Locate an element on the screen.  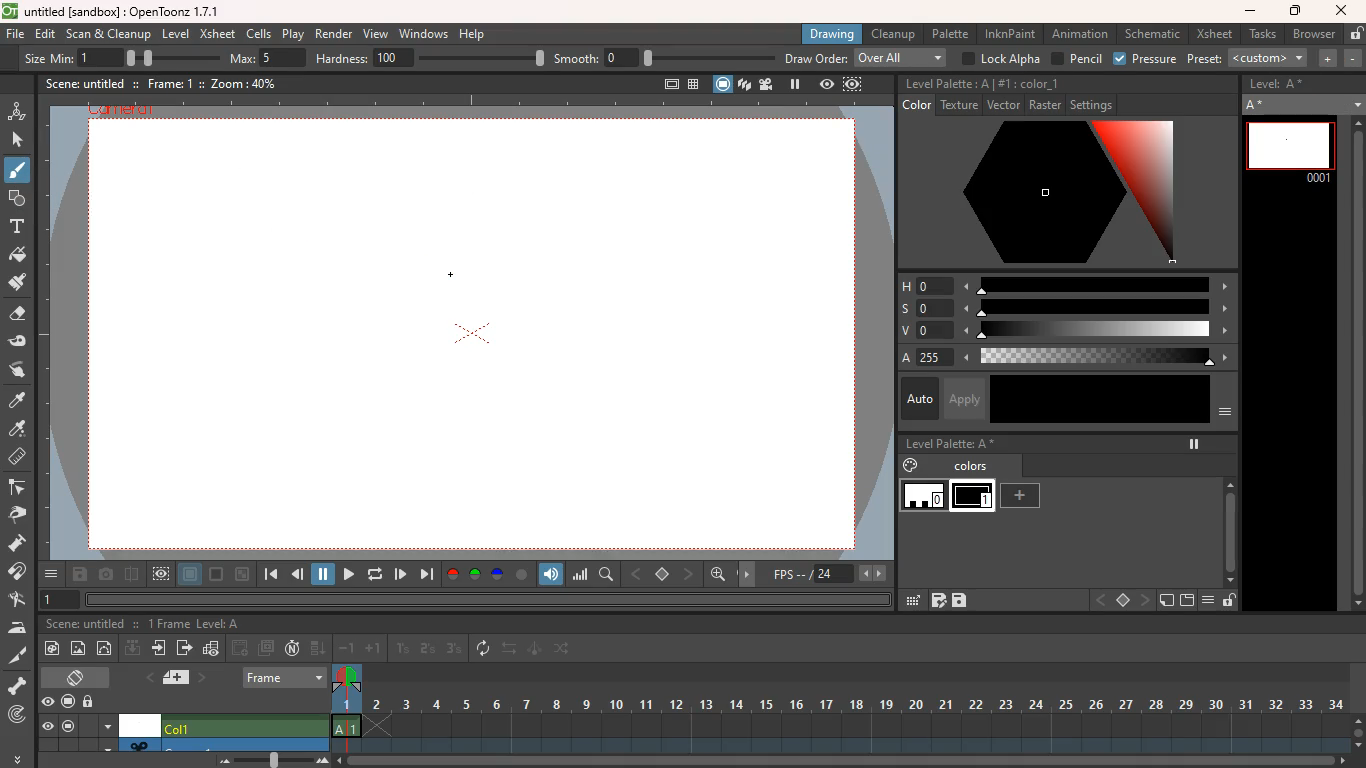
horizontal scrollbar is located at coordinates (487, 599).